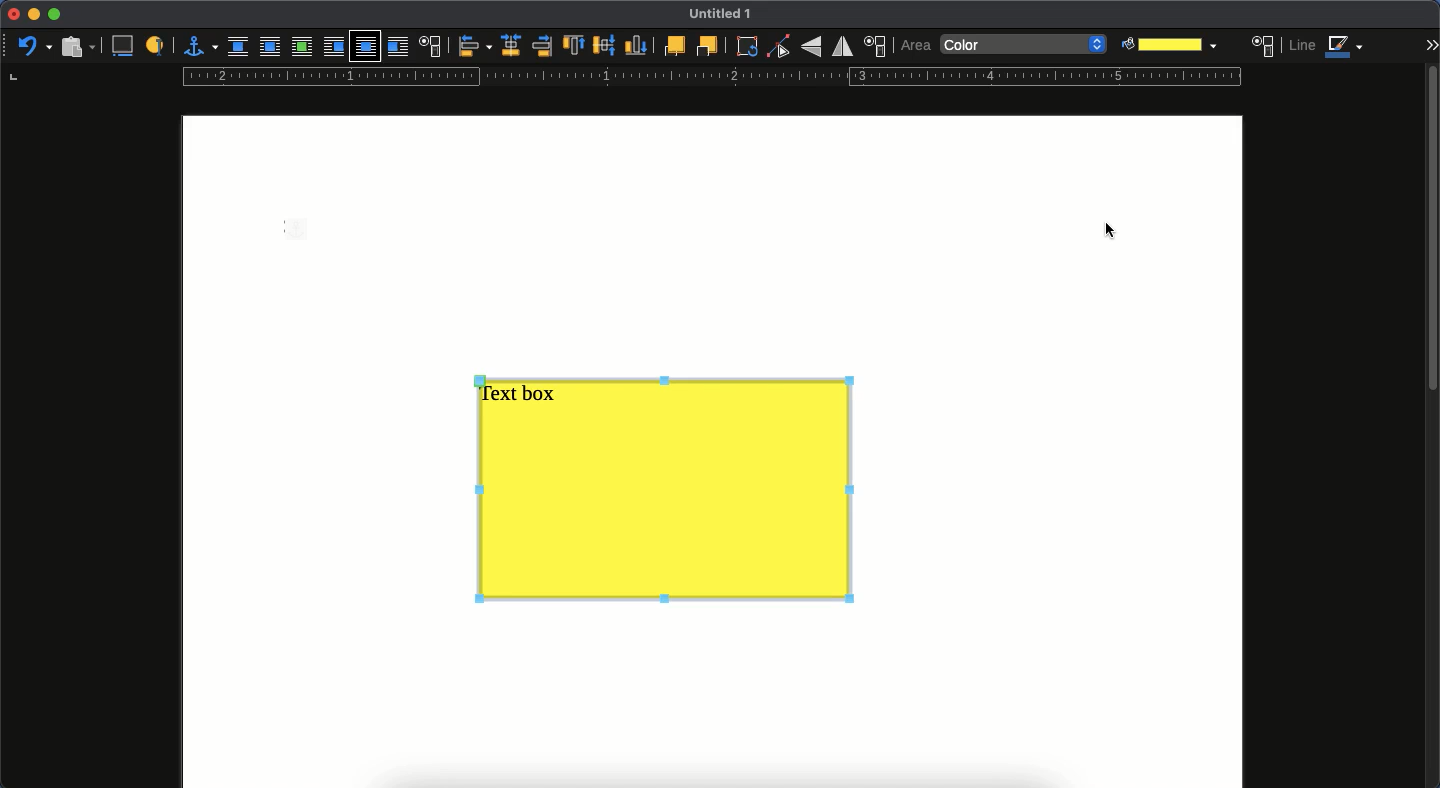 This screenshot has height=788, width=1440. Describe the element at coordinates (843, 46) in the screenshot. I see `rotate horizontally ` at that location.